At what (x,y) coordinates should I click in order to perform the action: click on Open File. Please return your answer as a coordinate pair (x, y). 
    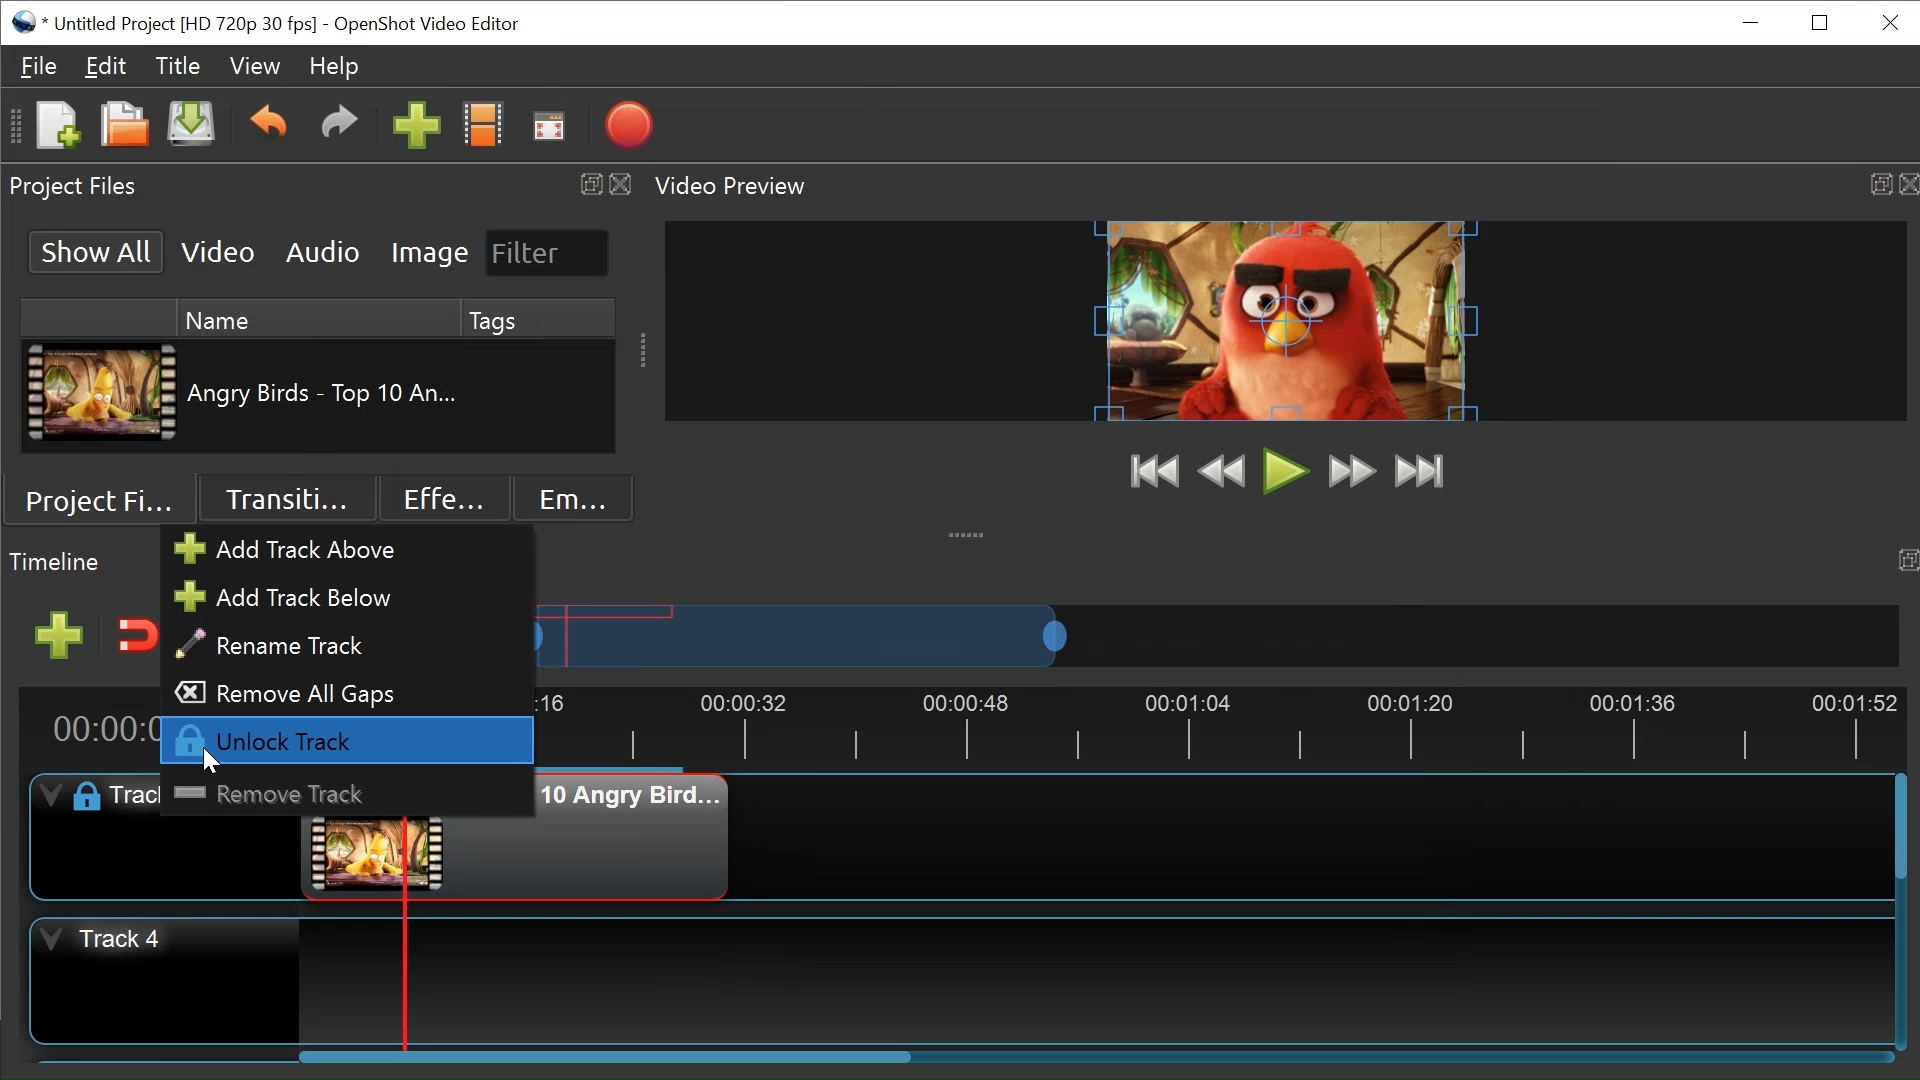
    Looking at the image, I should click on (127, 127).